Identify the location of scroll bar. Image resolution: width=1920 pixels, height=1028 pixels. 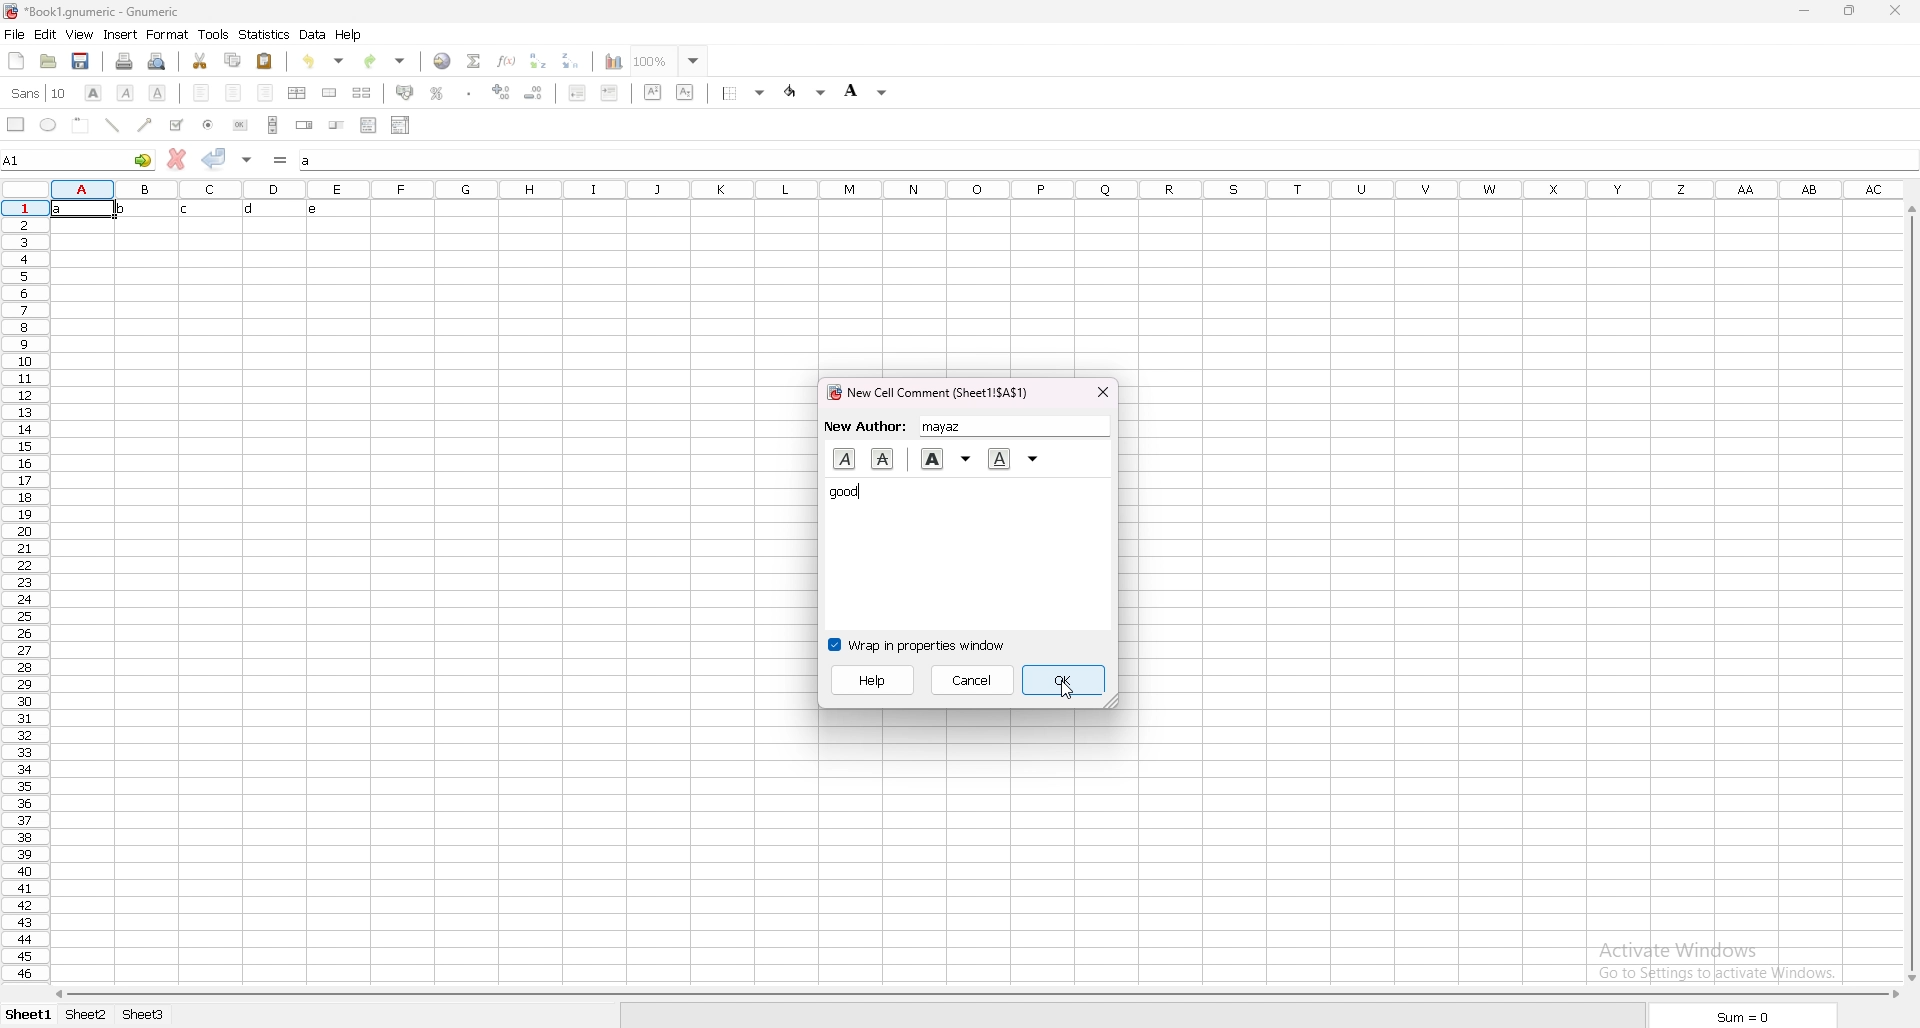
(1910, 596).